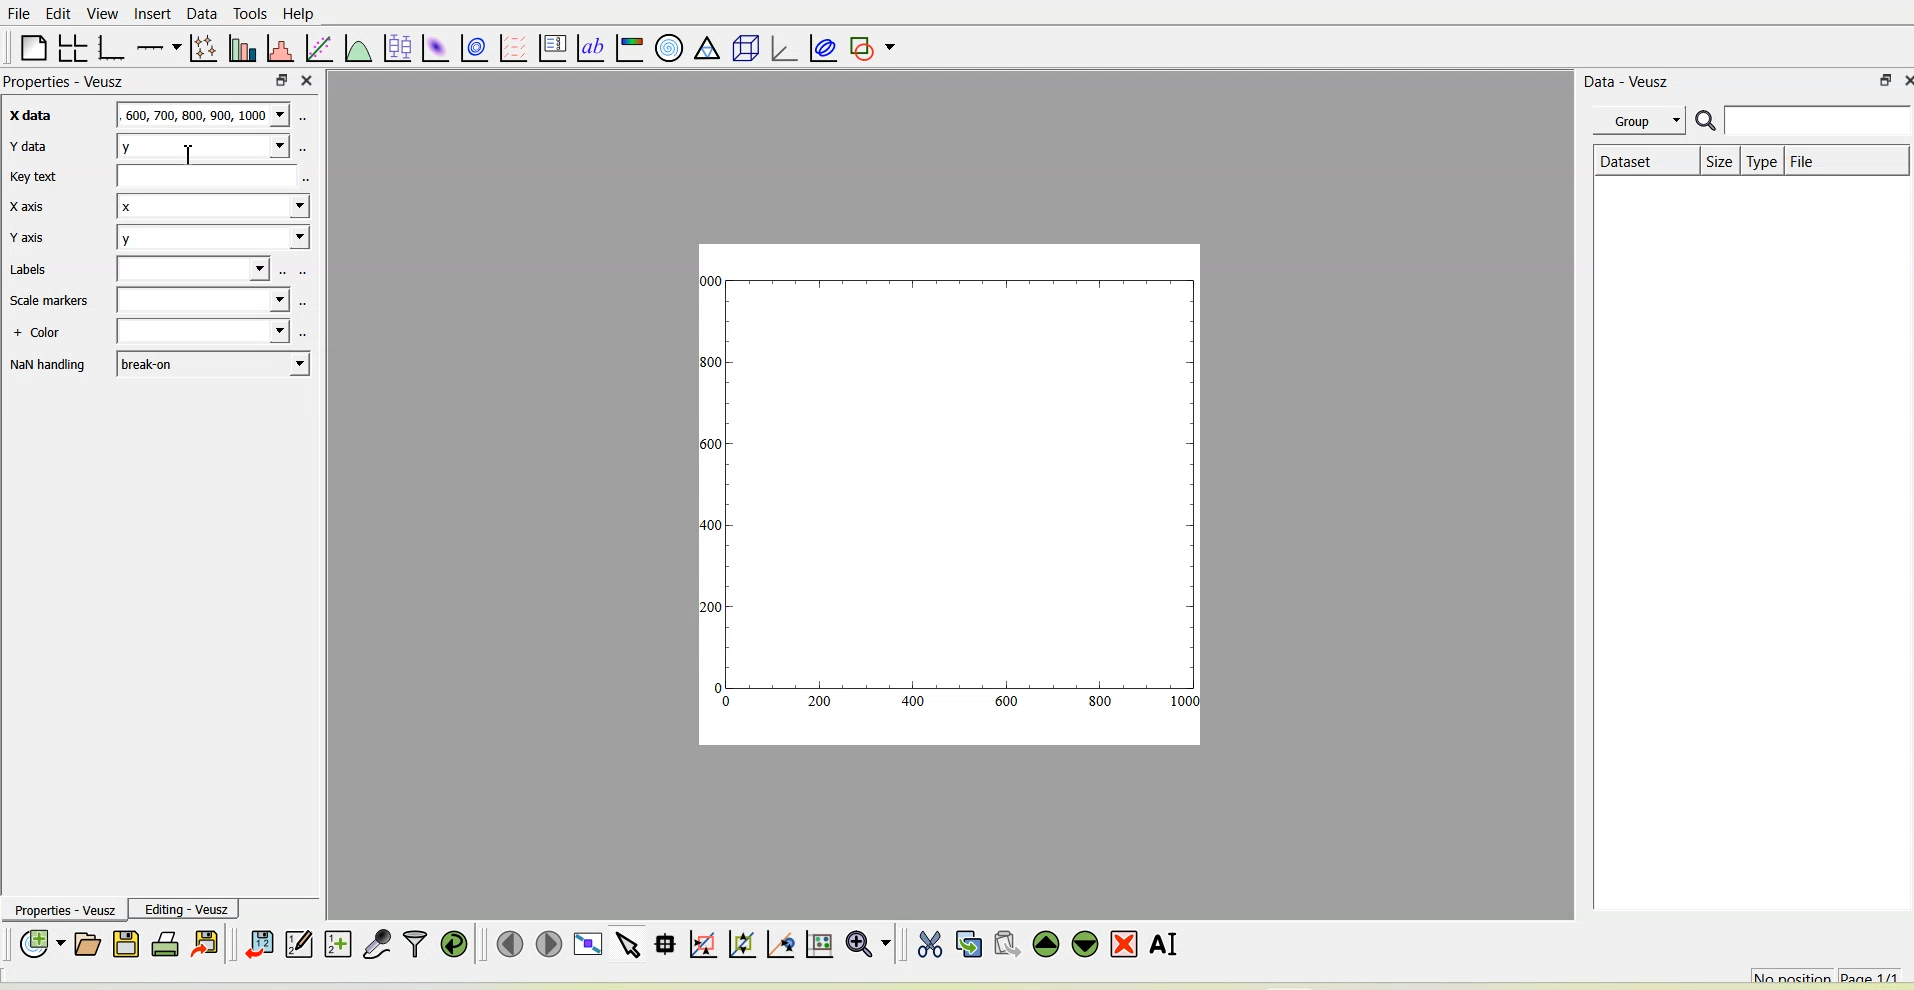 This screenshot has width=1914, height=990. I want to click on select using dataset browser, so click(308, 178).